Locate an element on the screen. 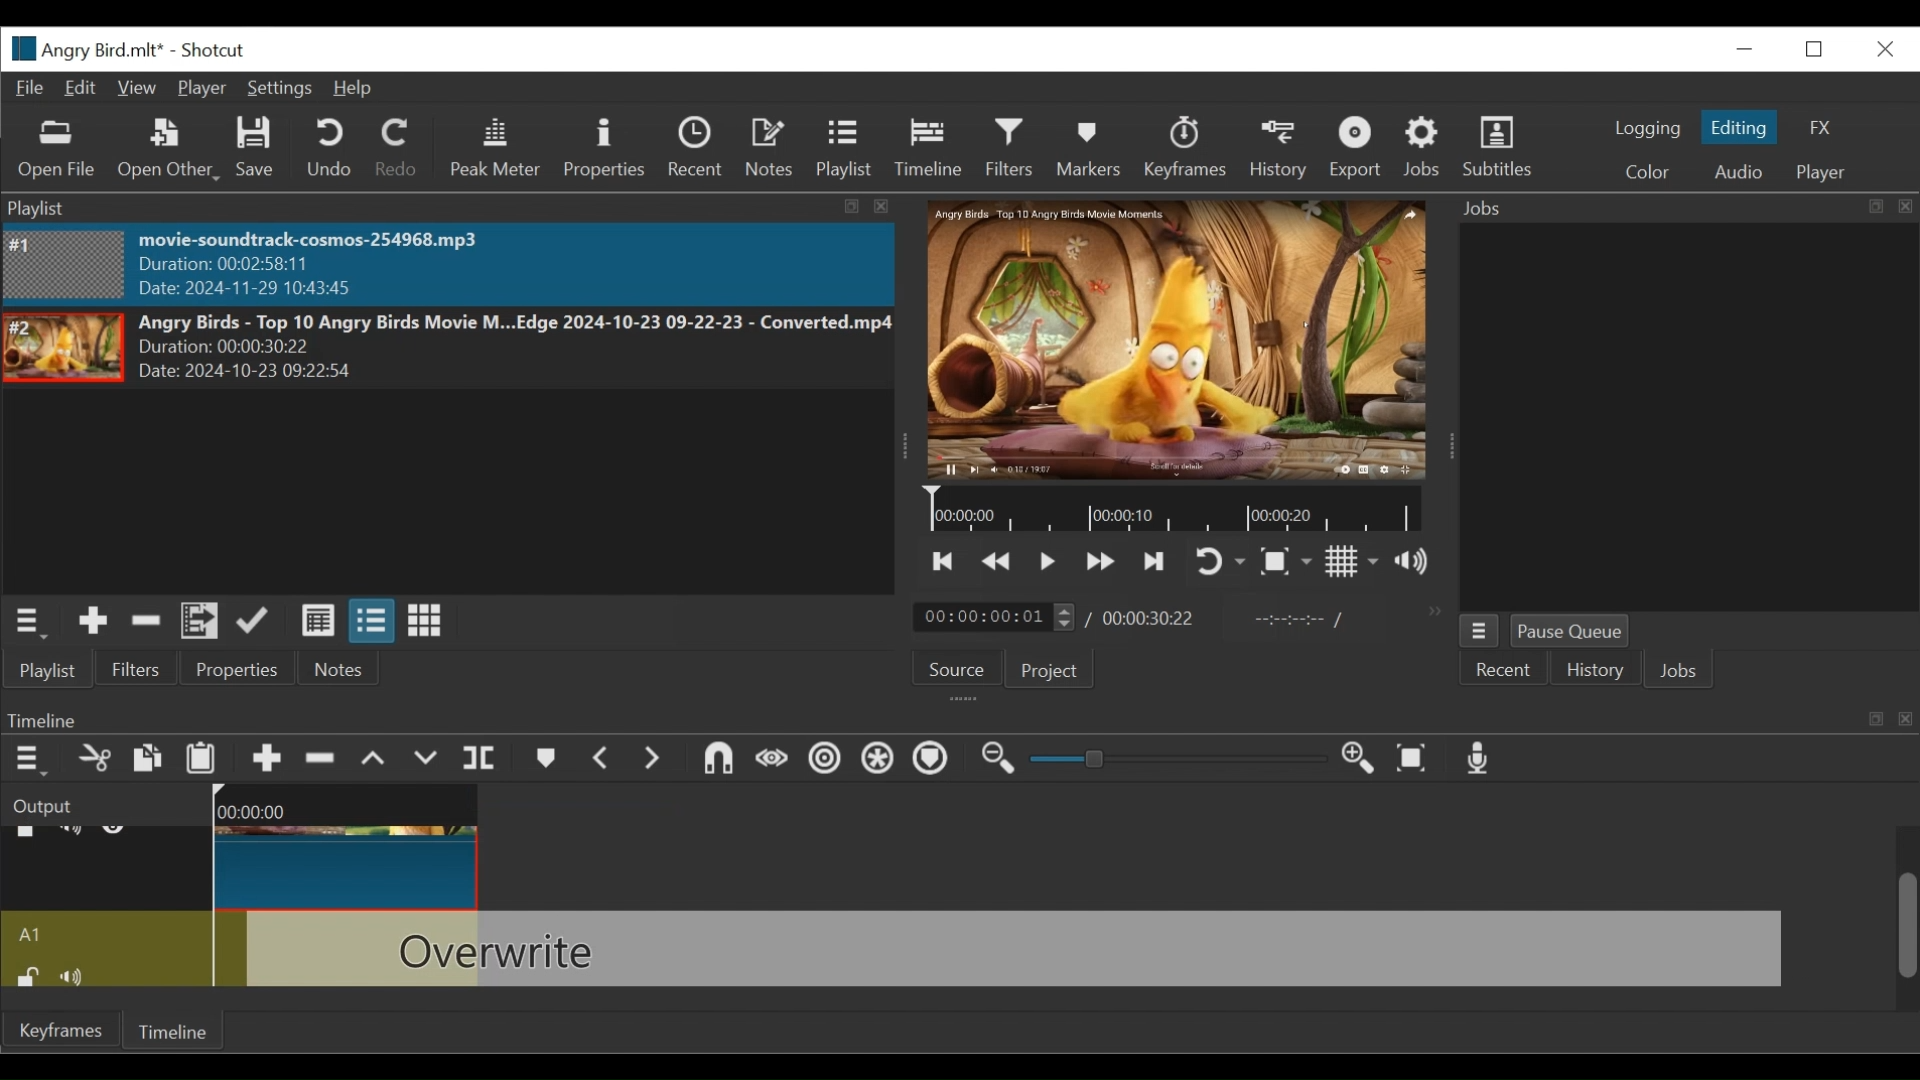 The image size is (1920, 1080). Timeline menu is located at coordinates (29, 761).